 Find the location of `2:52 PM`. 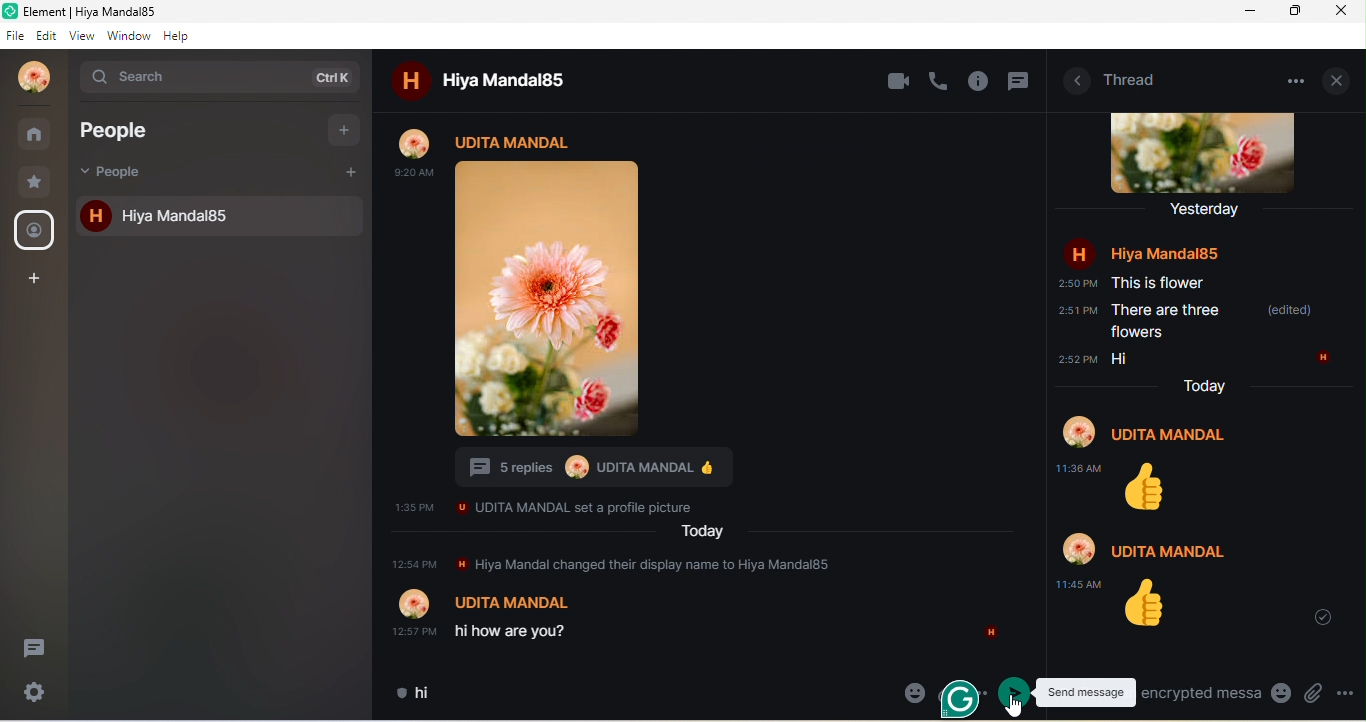

2:52 PM is located at coordinates (1077, 359).